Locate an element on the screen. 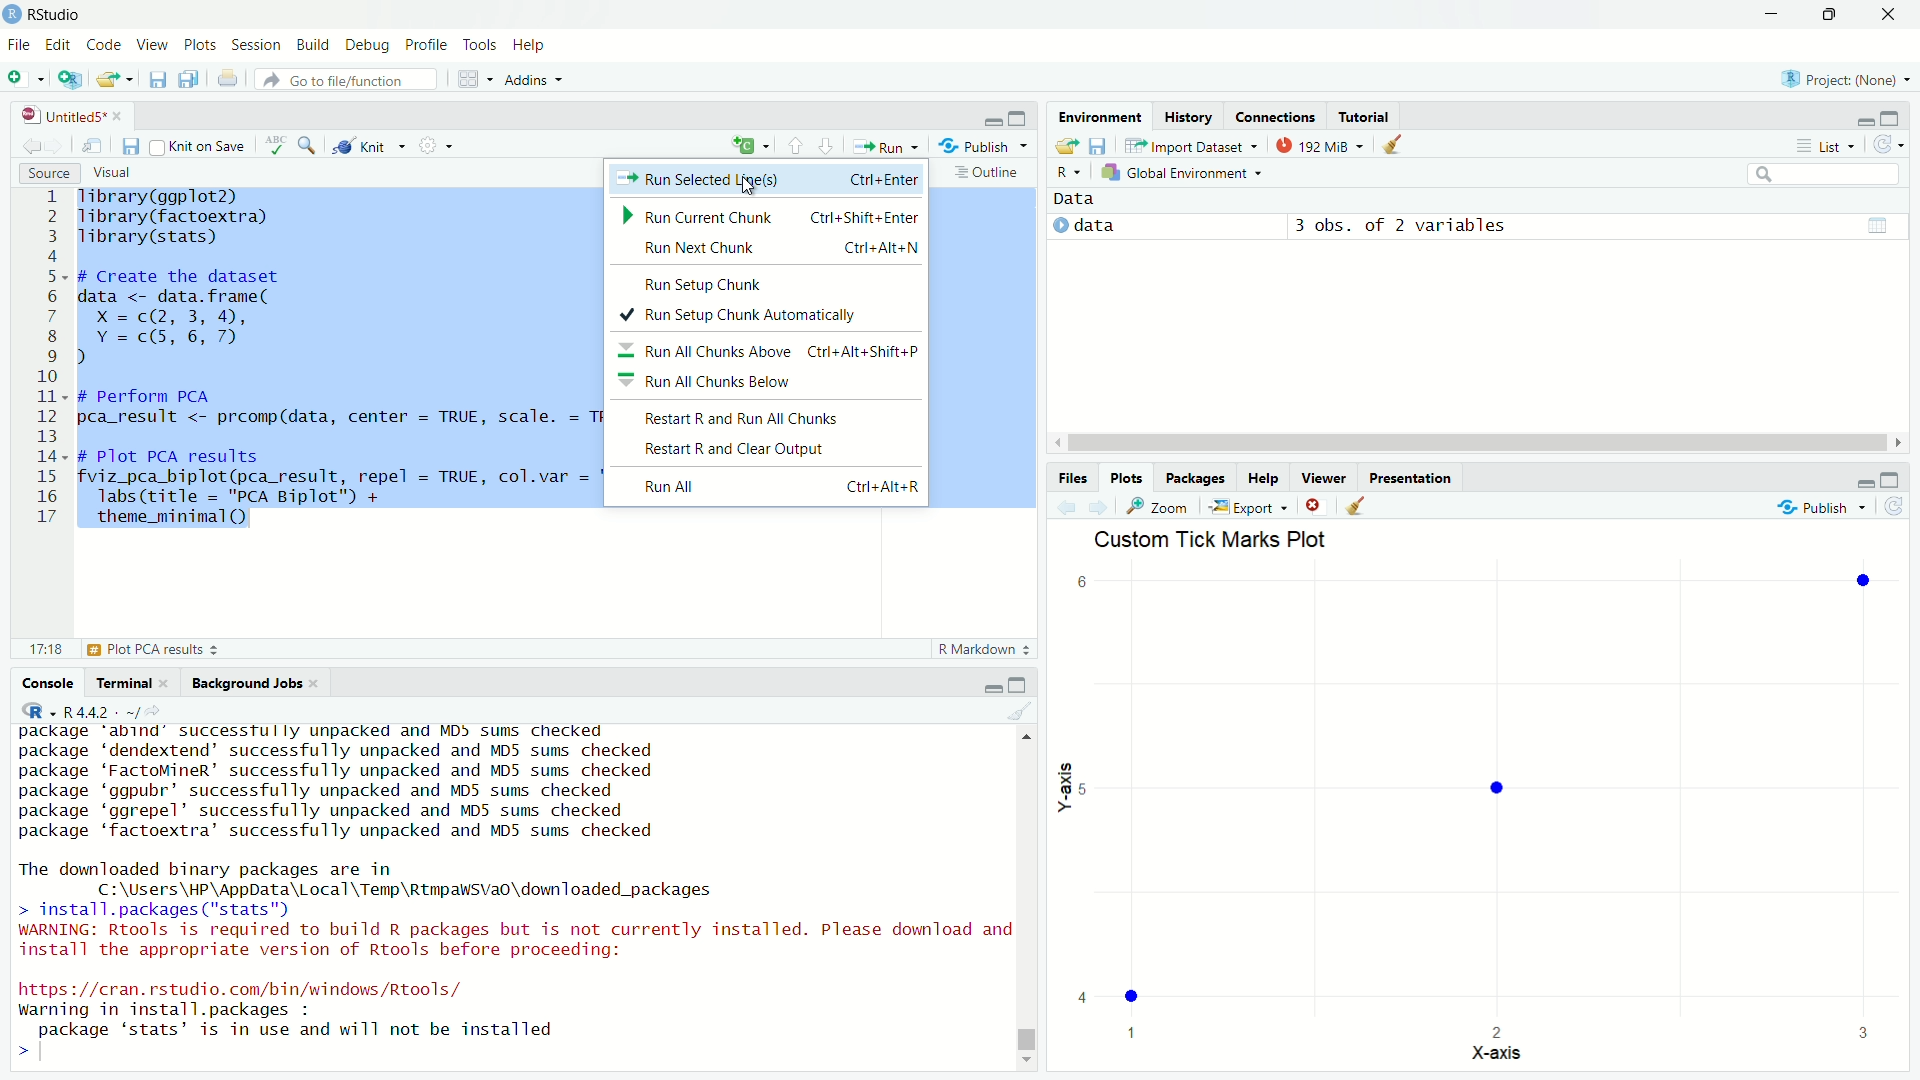 The height and width of the screenshot is (1080, 1920). maximum is located at coordinates (1892, 478).